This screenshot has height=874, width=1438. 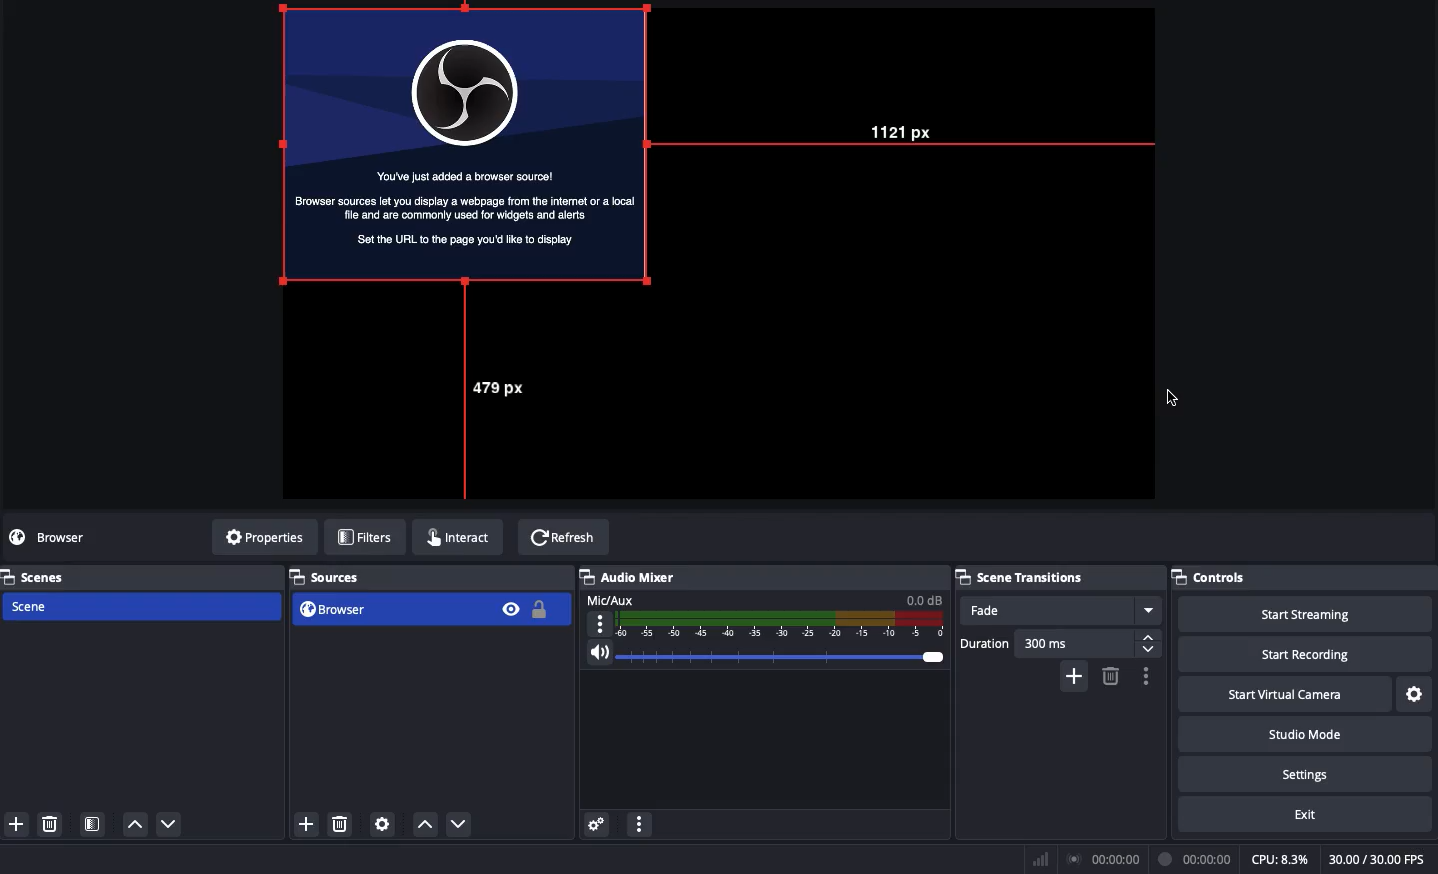 I want to click on delete, so click(x=54, y=826).